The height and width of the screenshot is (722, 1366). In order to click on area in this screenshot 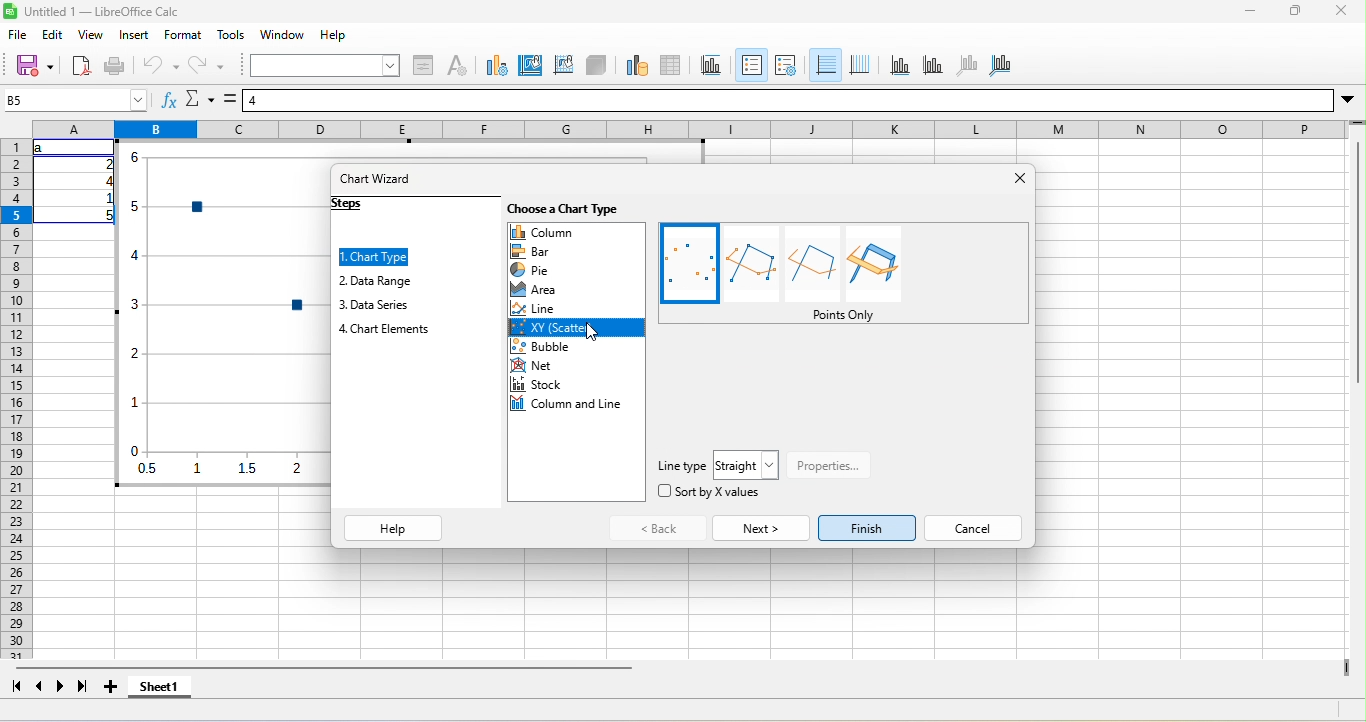, I will do `click(576, 289)`.